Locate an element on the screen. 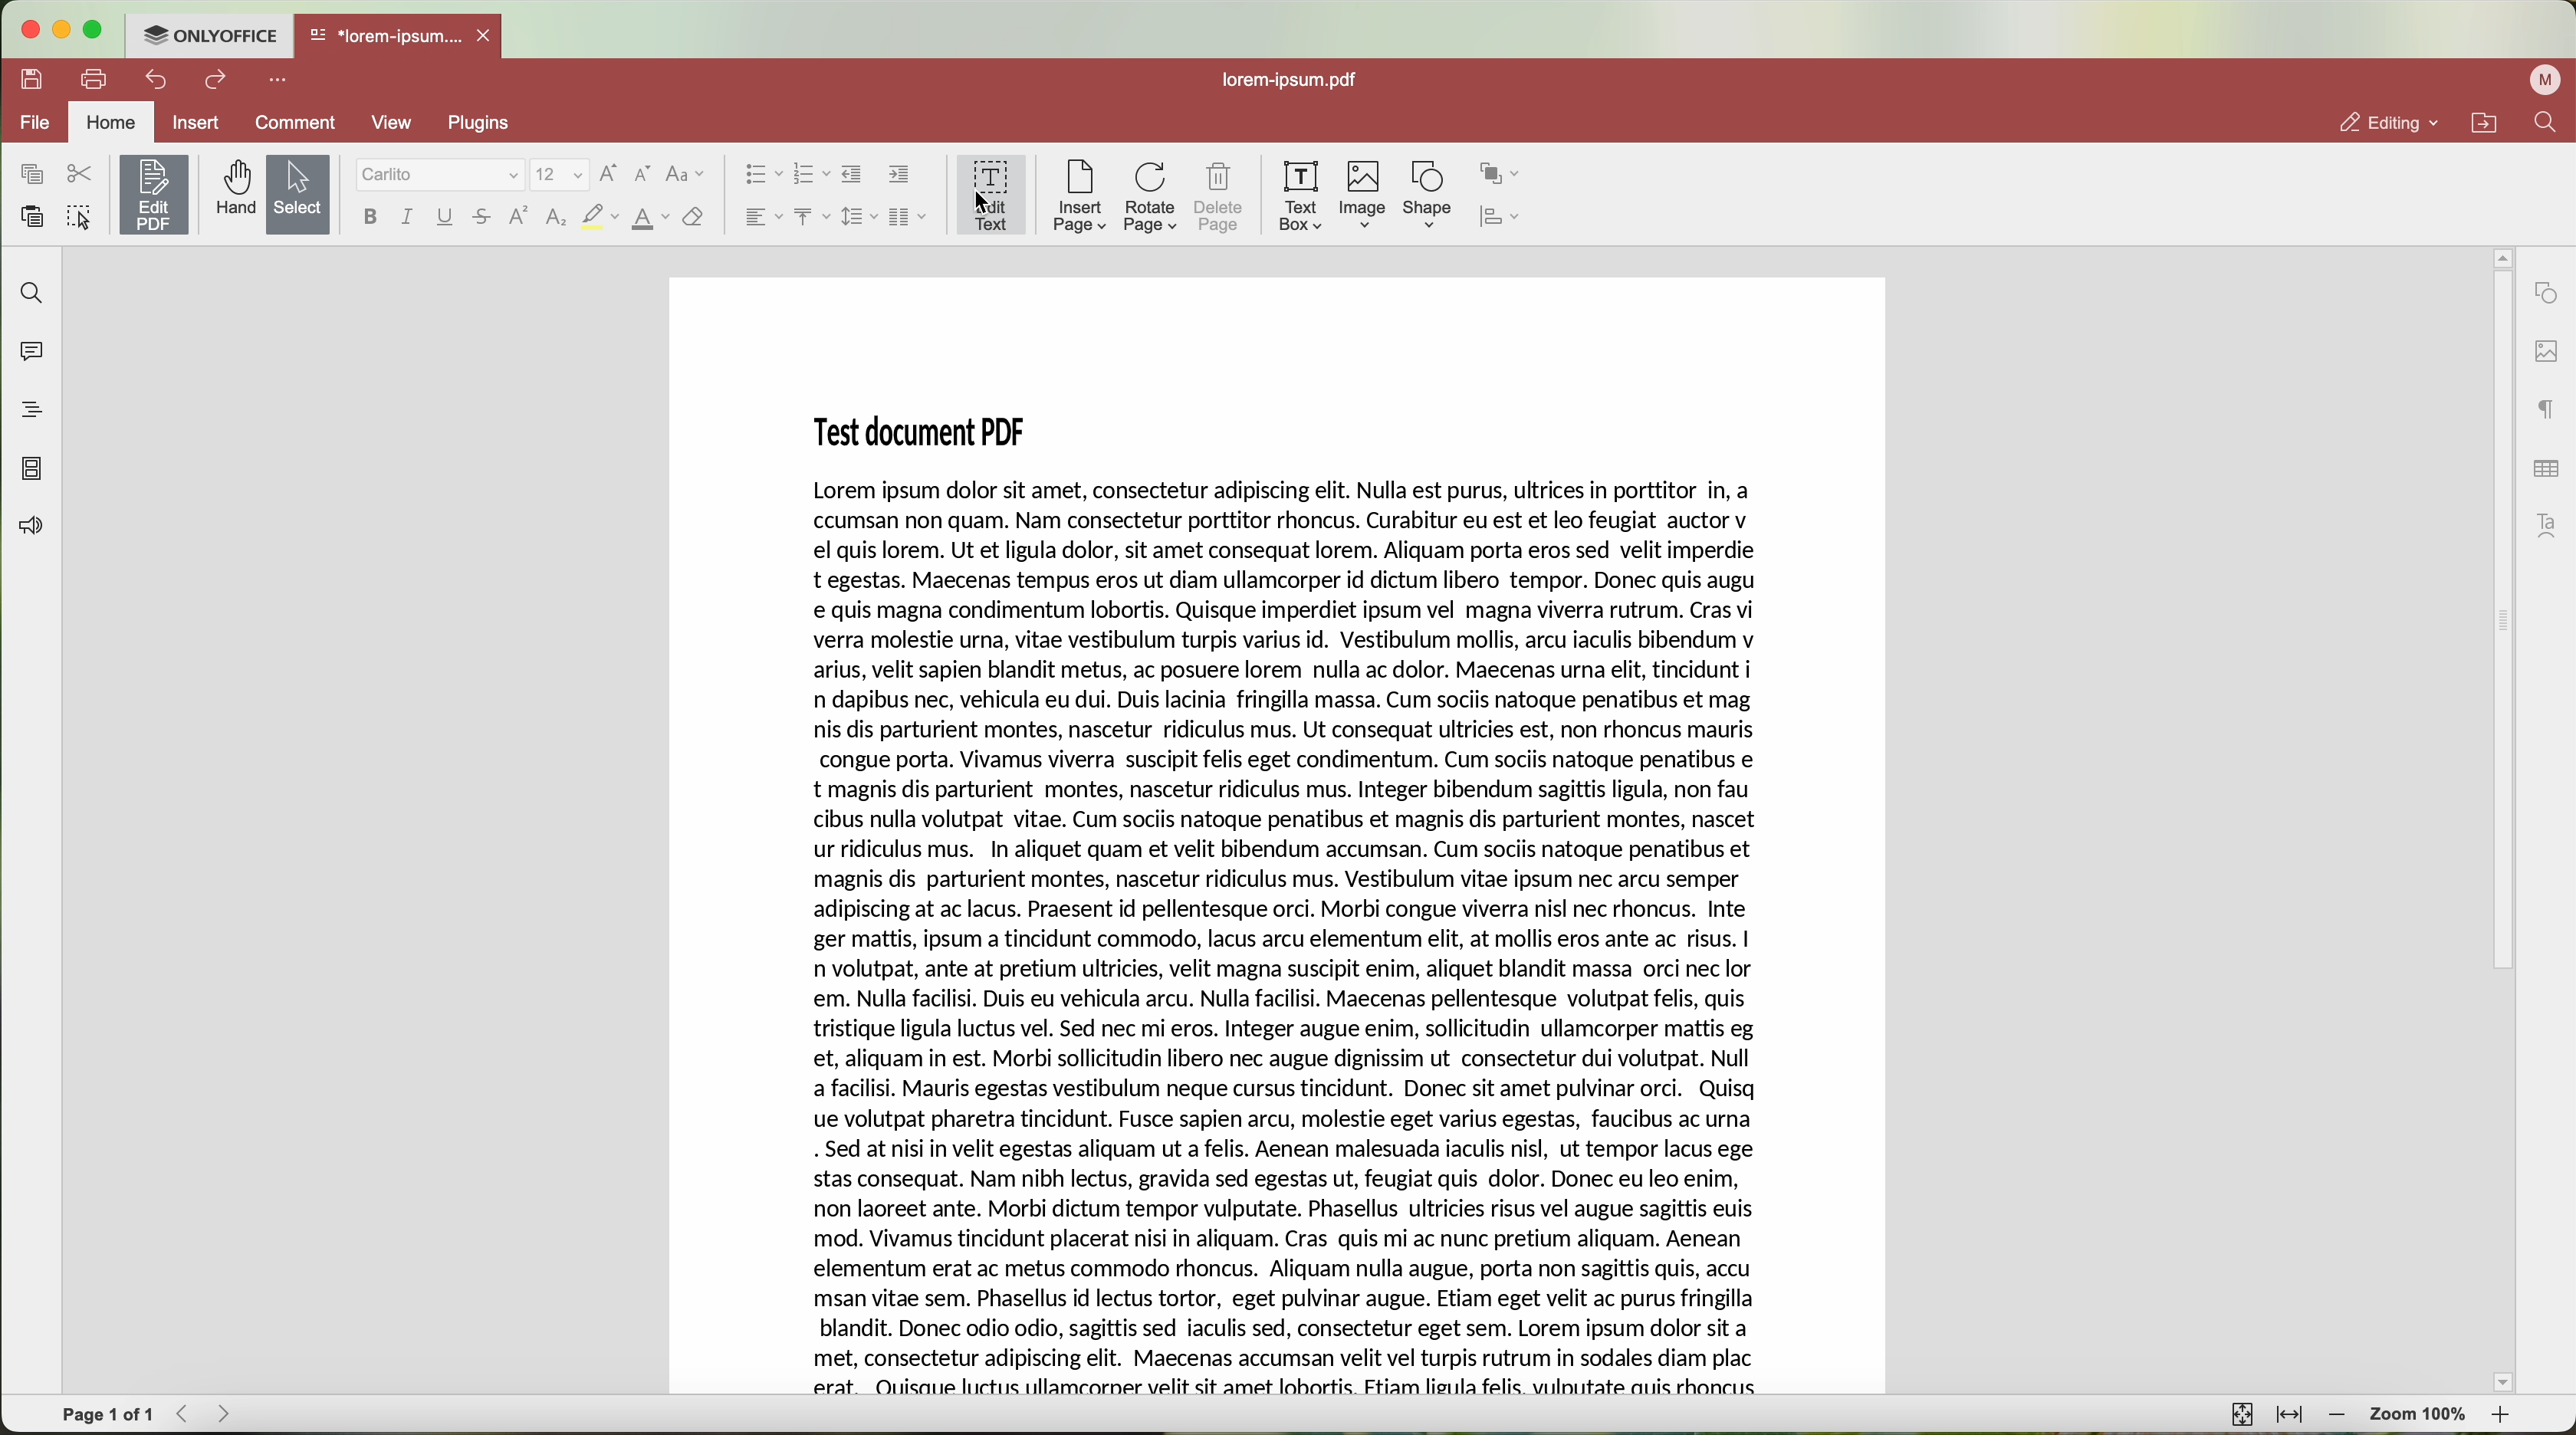 The height and width of the screenshot is (1435, 2576). zoom in is located at coordinates (2505, 1417).